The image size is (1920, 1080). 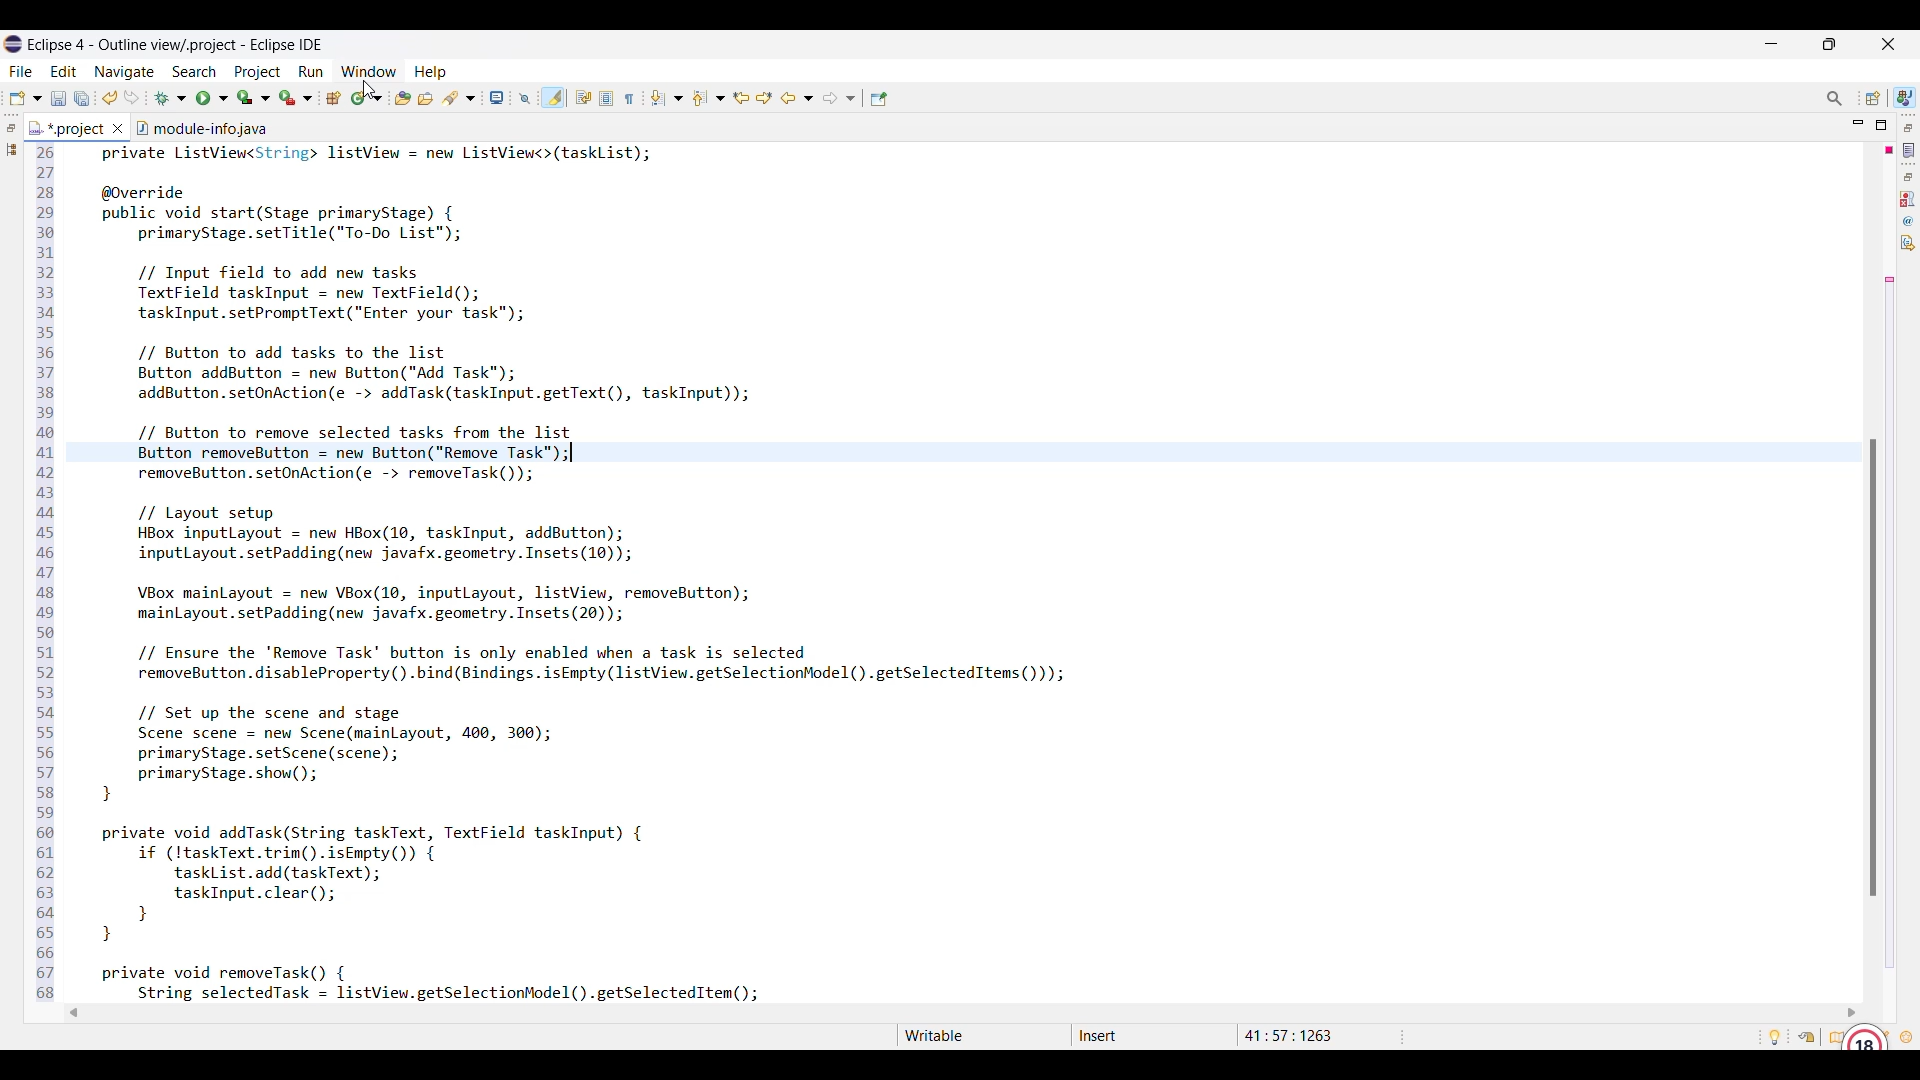 I want to click on Maximize, so click(x=1881, y=125).